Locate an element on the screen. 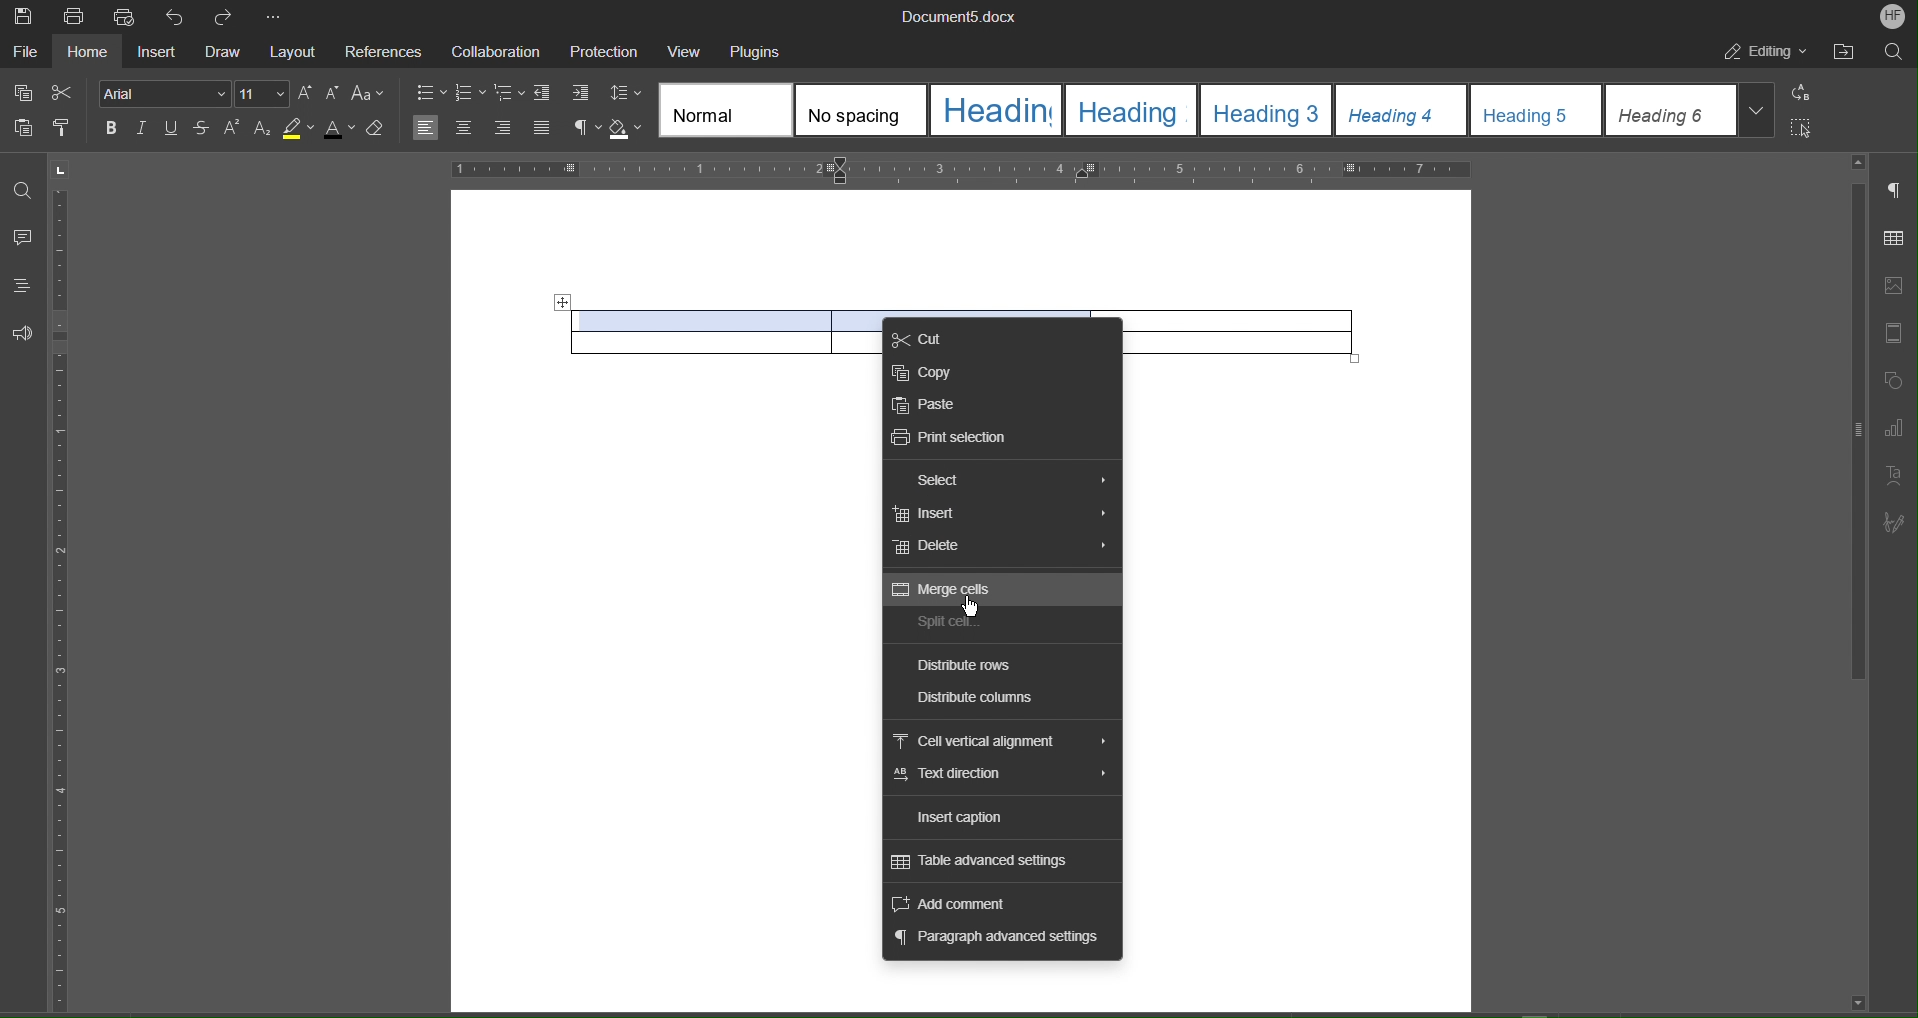 This screenshot has height=1018, width=1918. Quick Print is located at coordinates (130, 18).